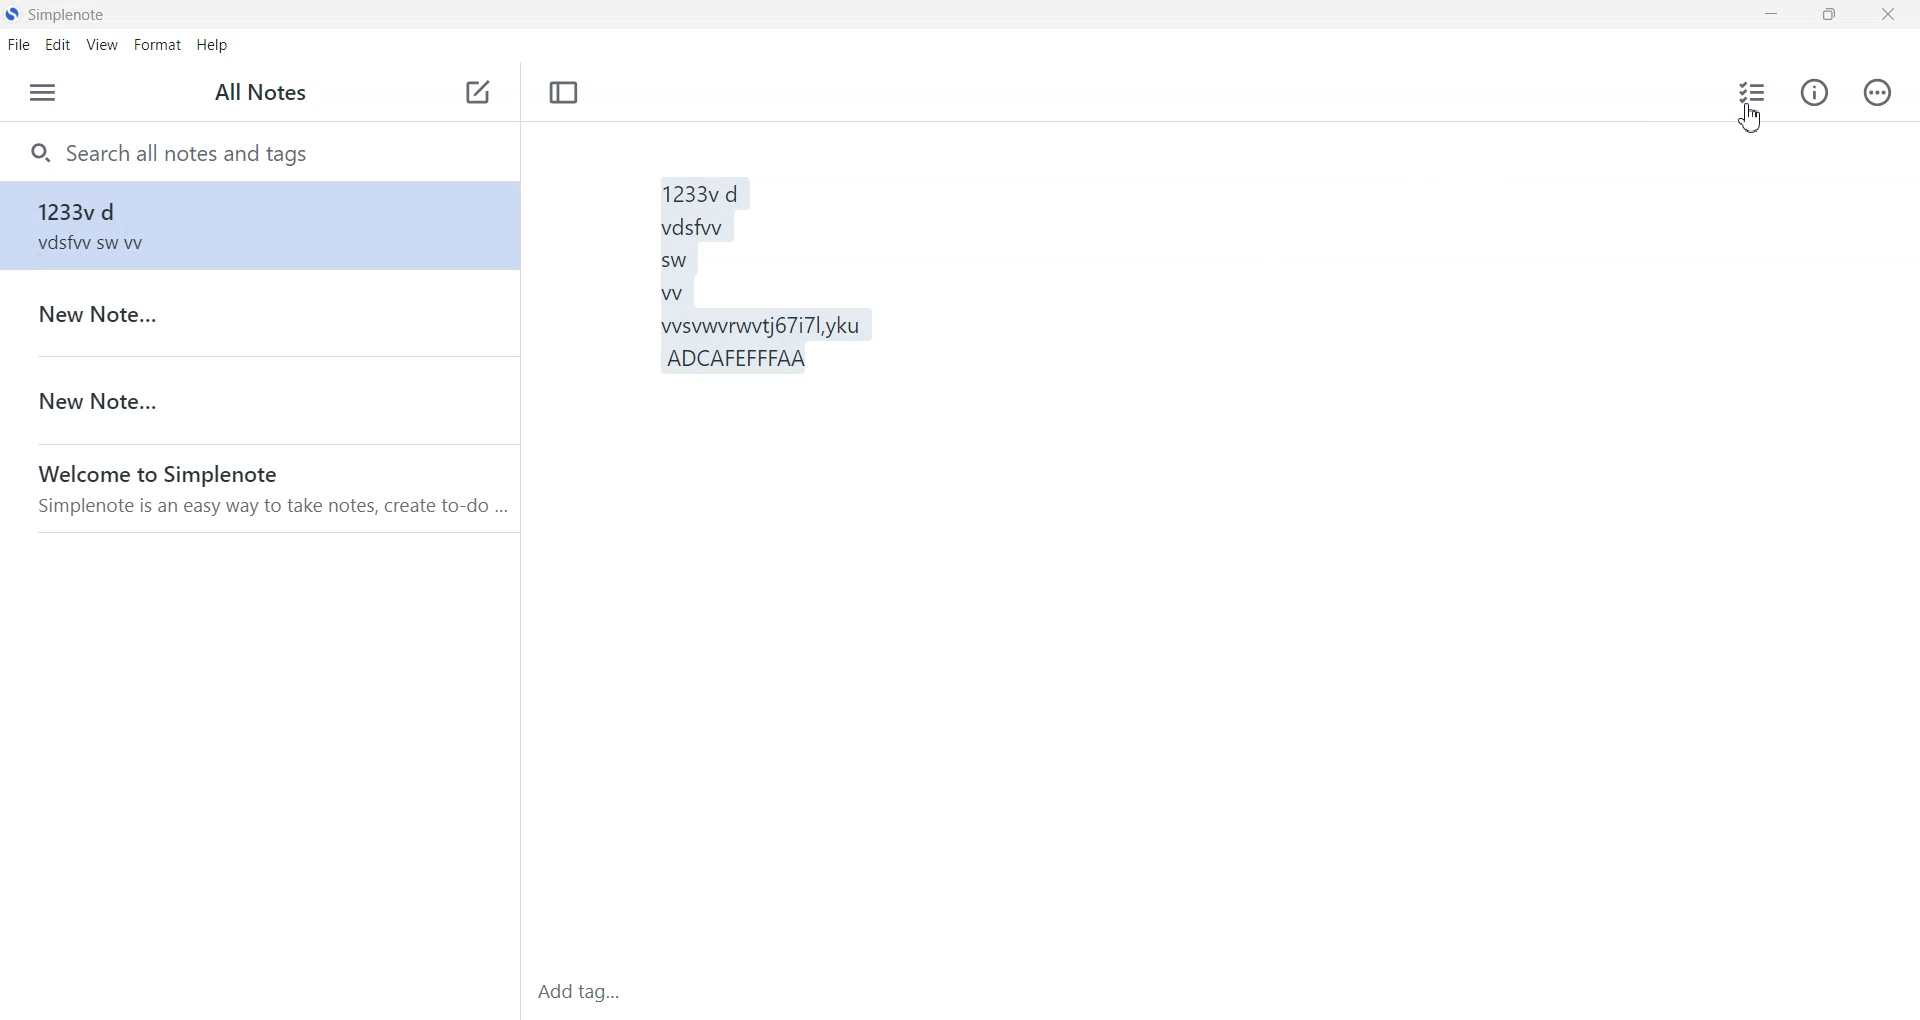  What do you see at coordinates (585, 992) in the screenshot?
I see `Add tag` at bounding box center [585, 992].